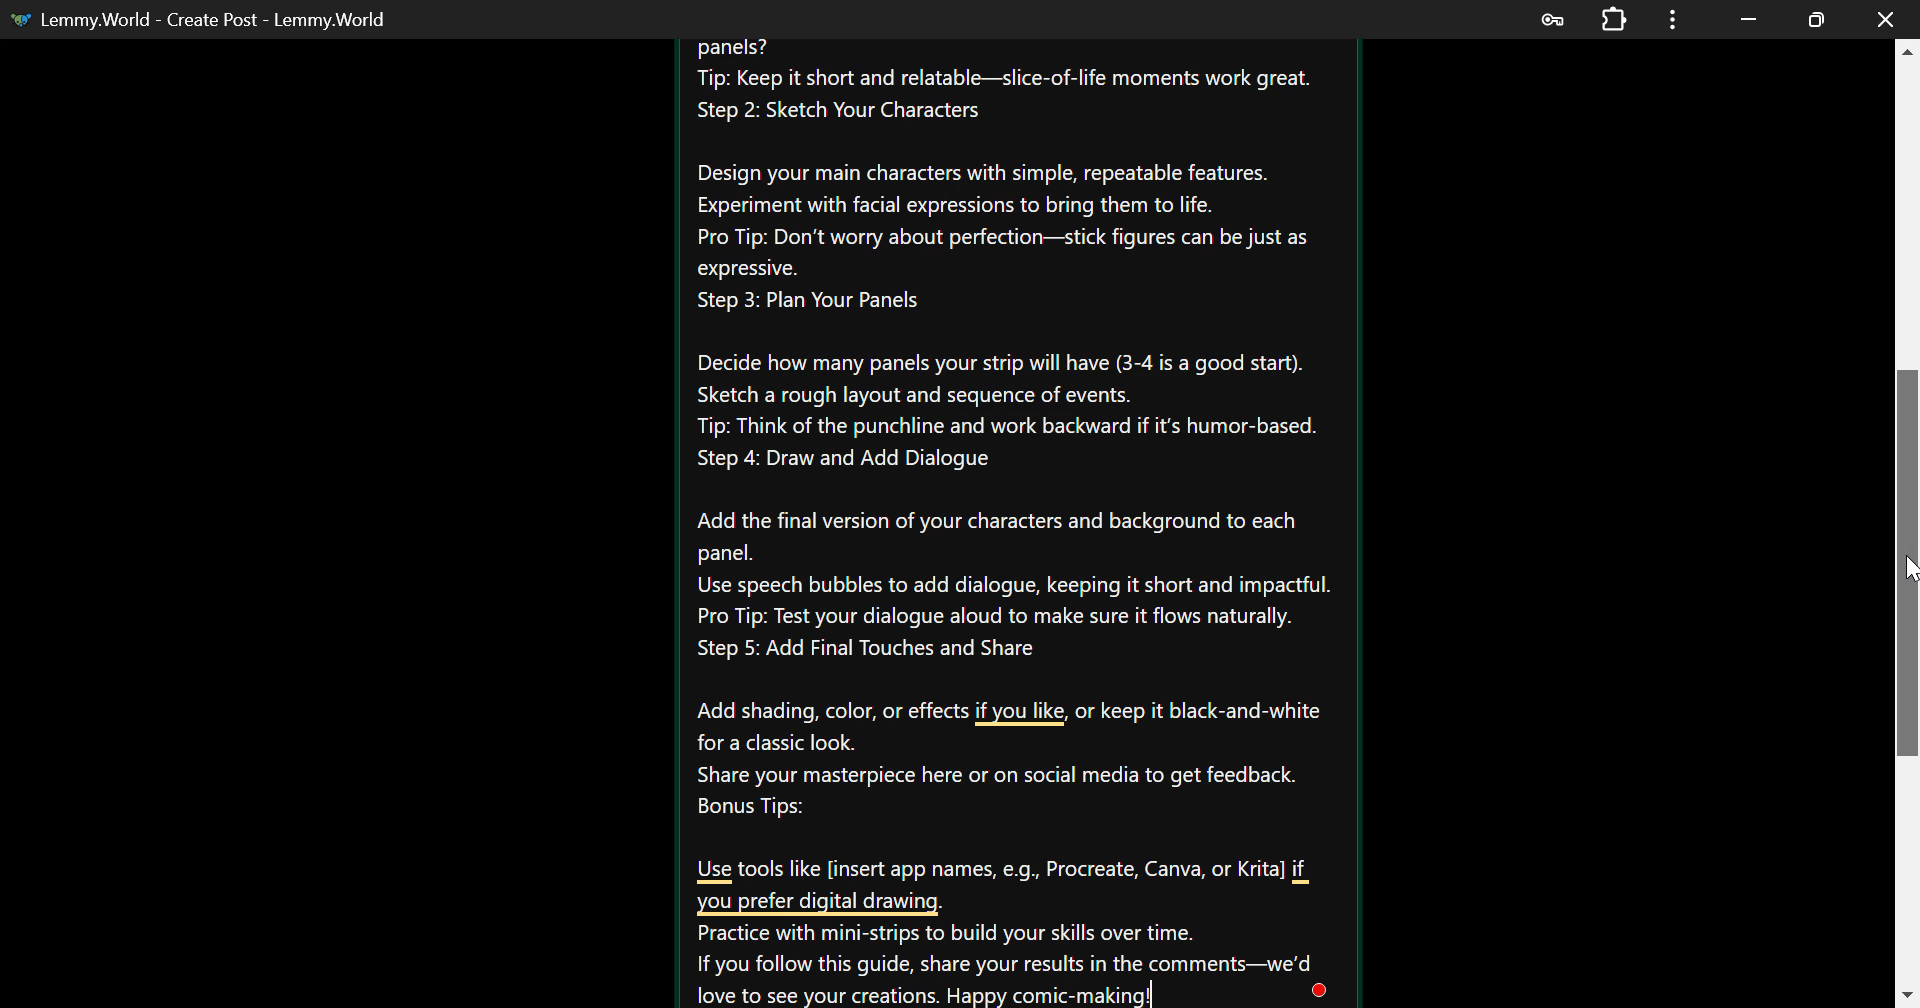 Image resolution: width=1920 pixels, height=1008 pixels. Describe the element at coordinates (1618, 18) in the screenshot. I see `Extensions` at that location.